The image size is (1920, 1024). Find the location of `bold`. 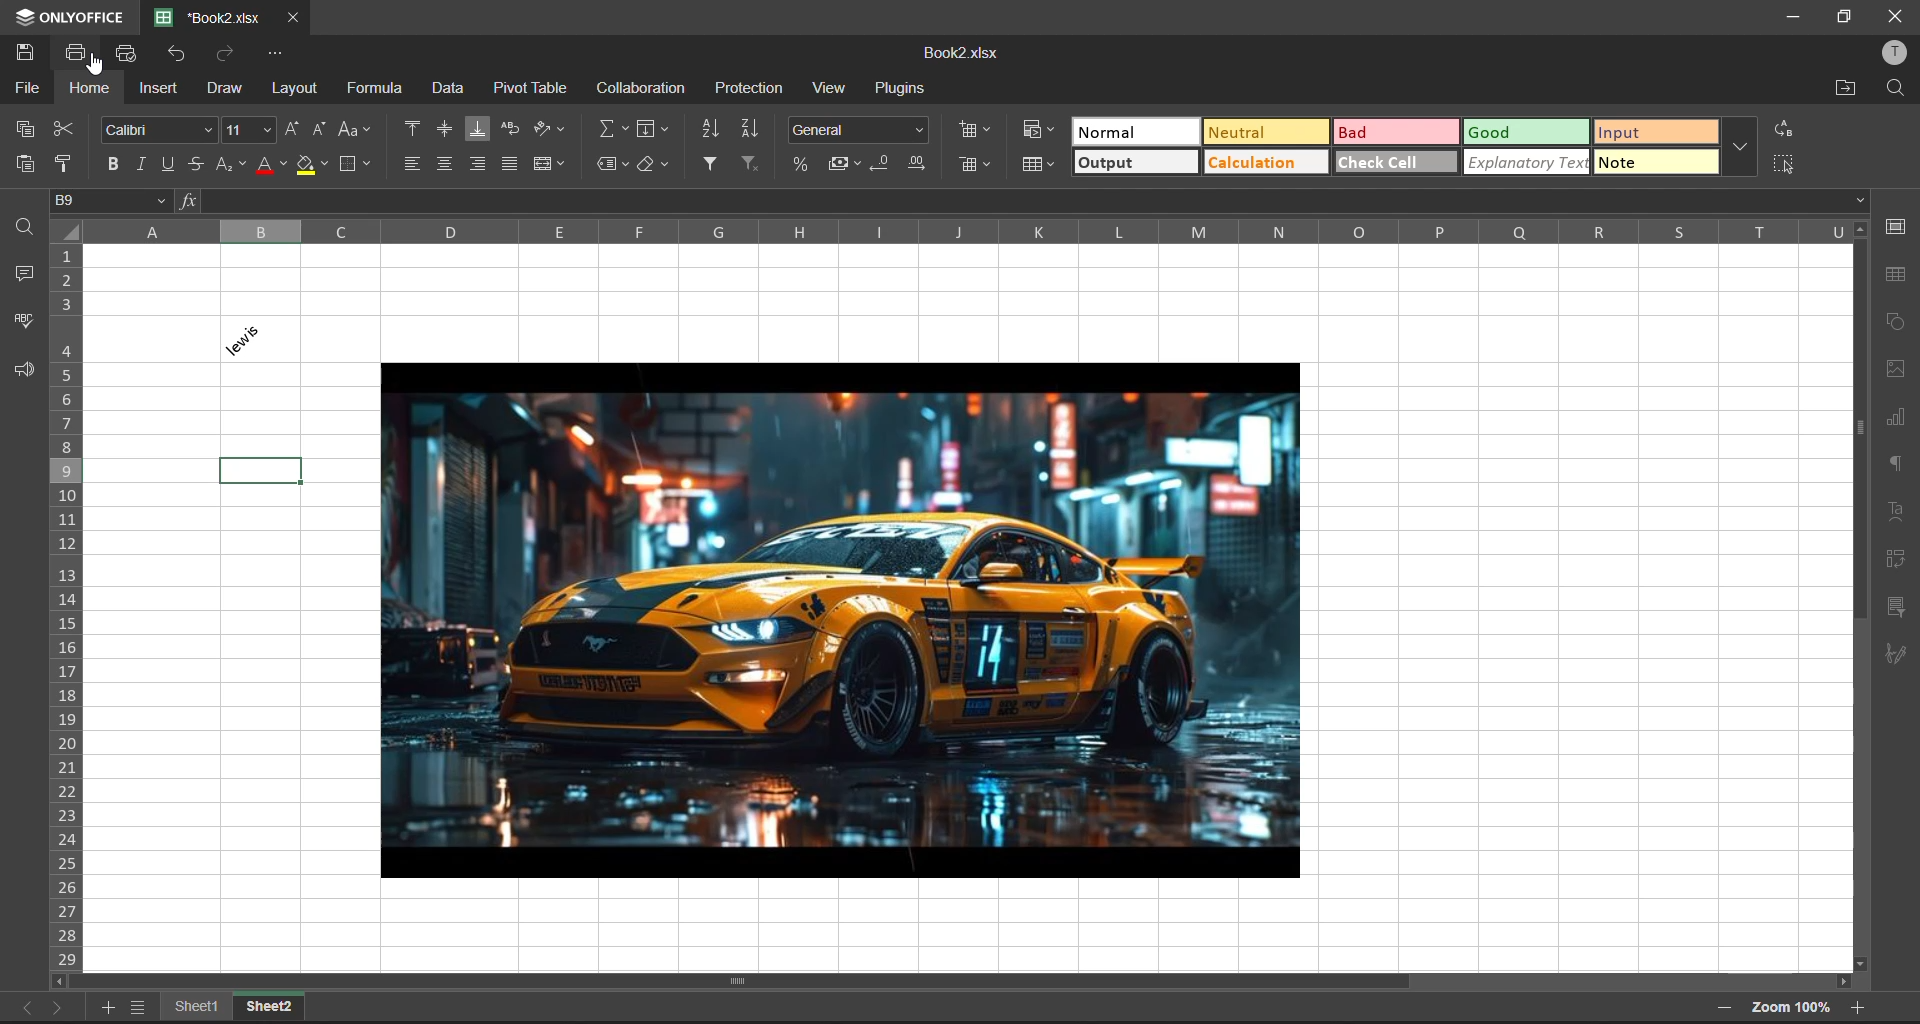

bold is located at coordinates (117, 162).